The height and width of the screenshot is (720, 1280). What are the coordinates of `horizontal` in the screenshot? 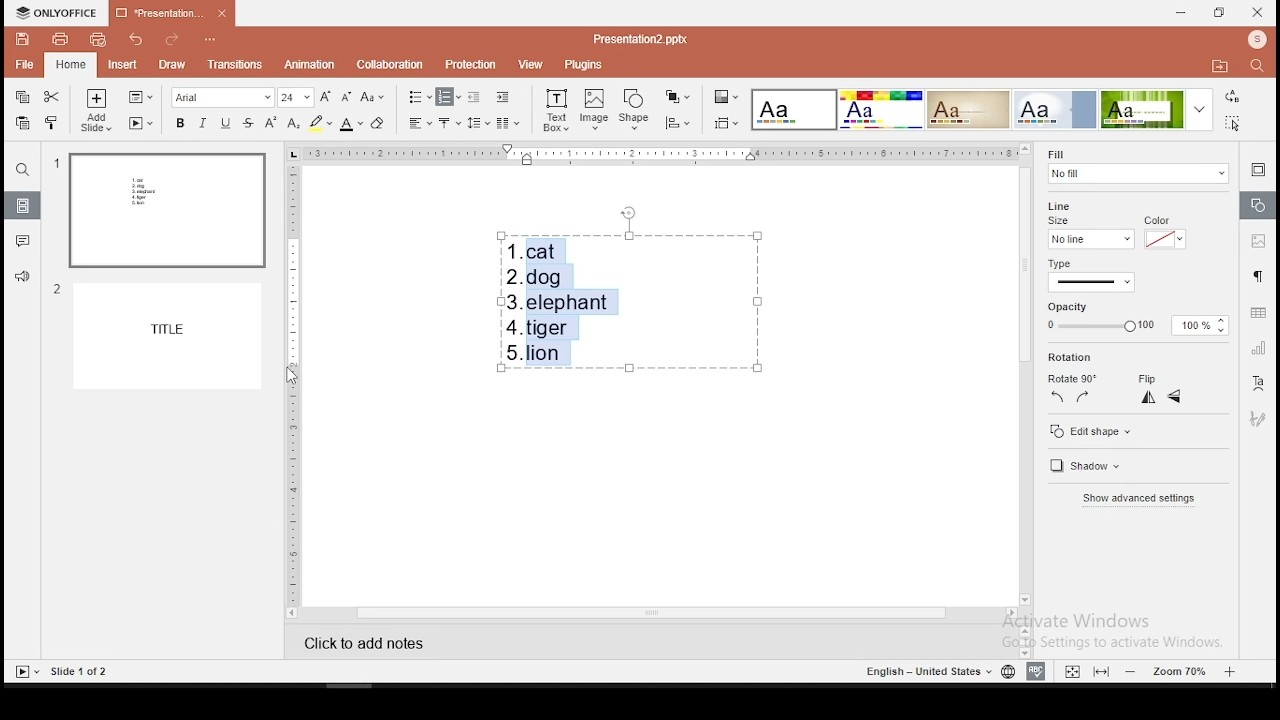 It's located at (1176, 398).